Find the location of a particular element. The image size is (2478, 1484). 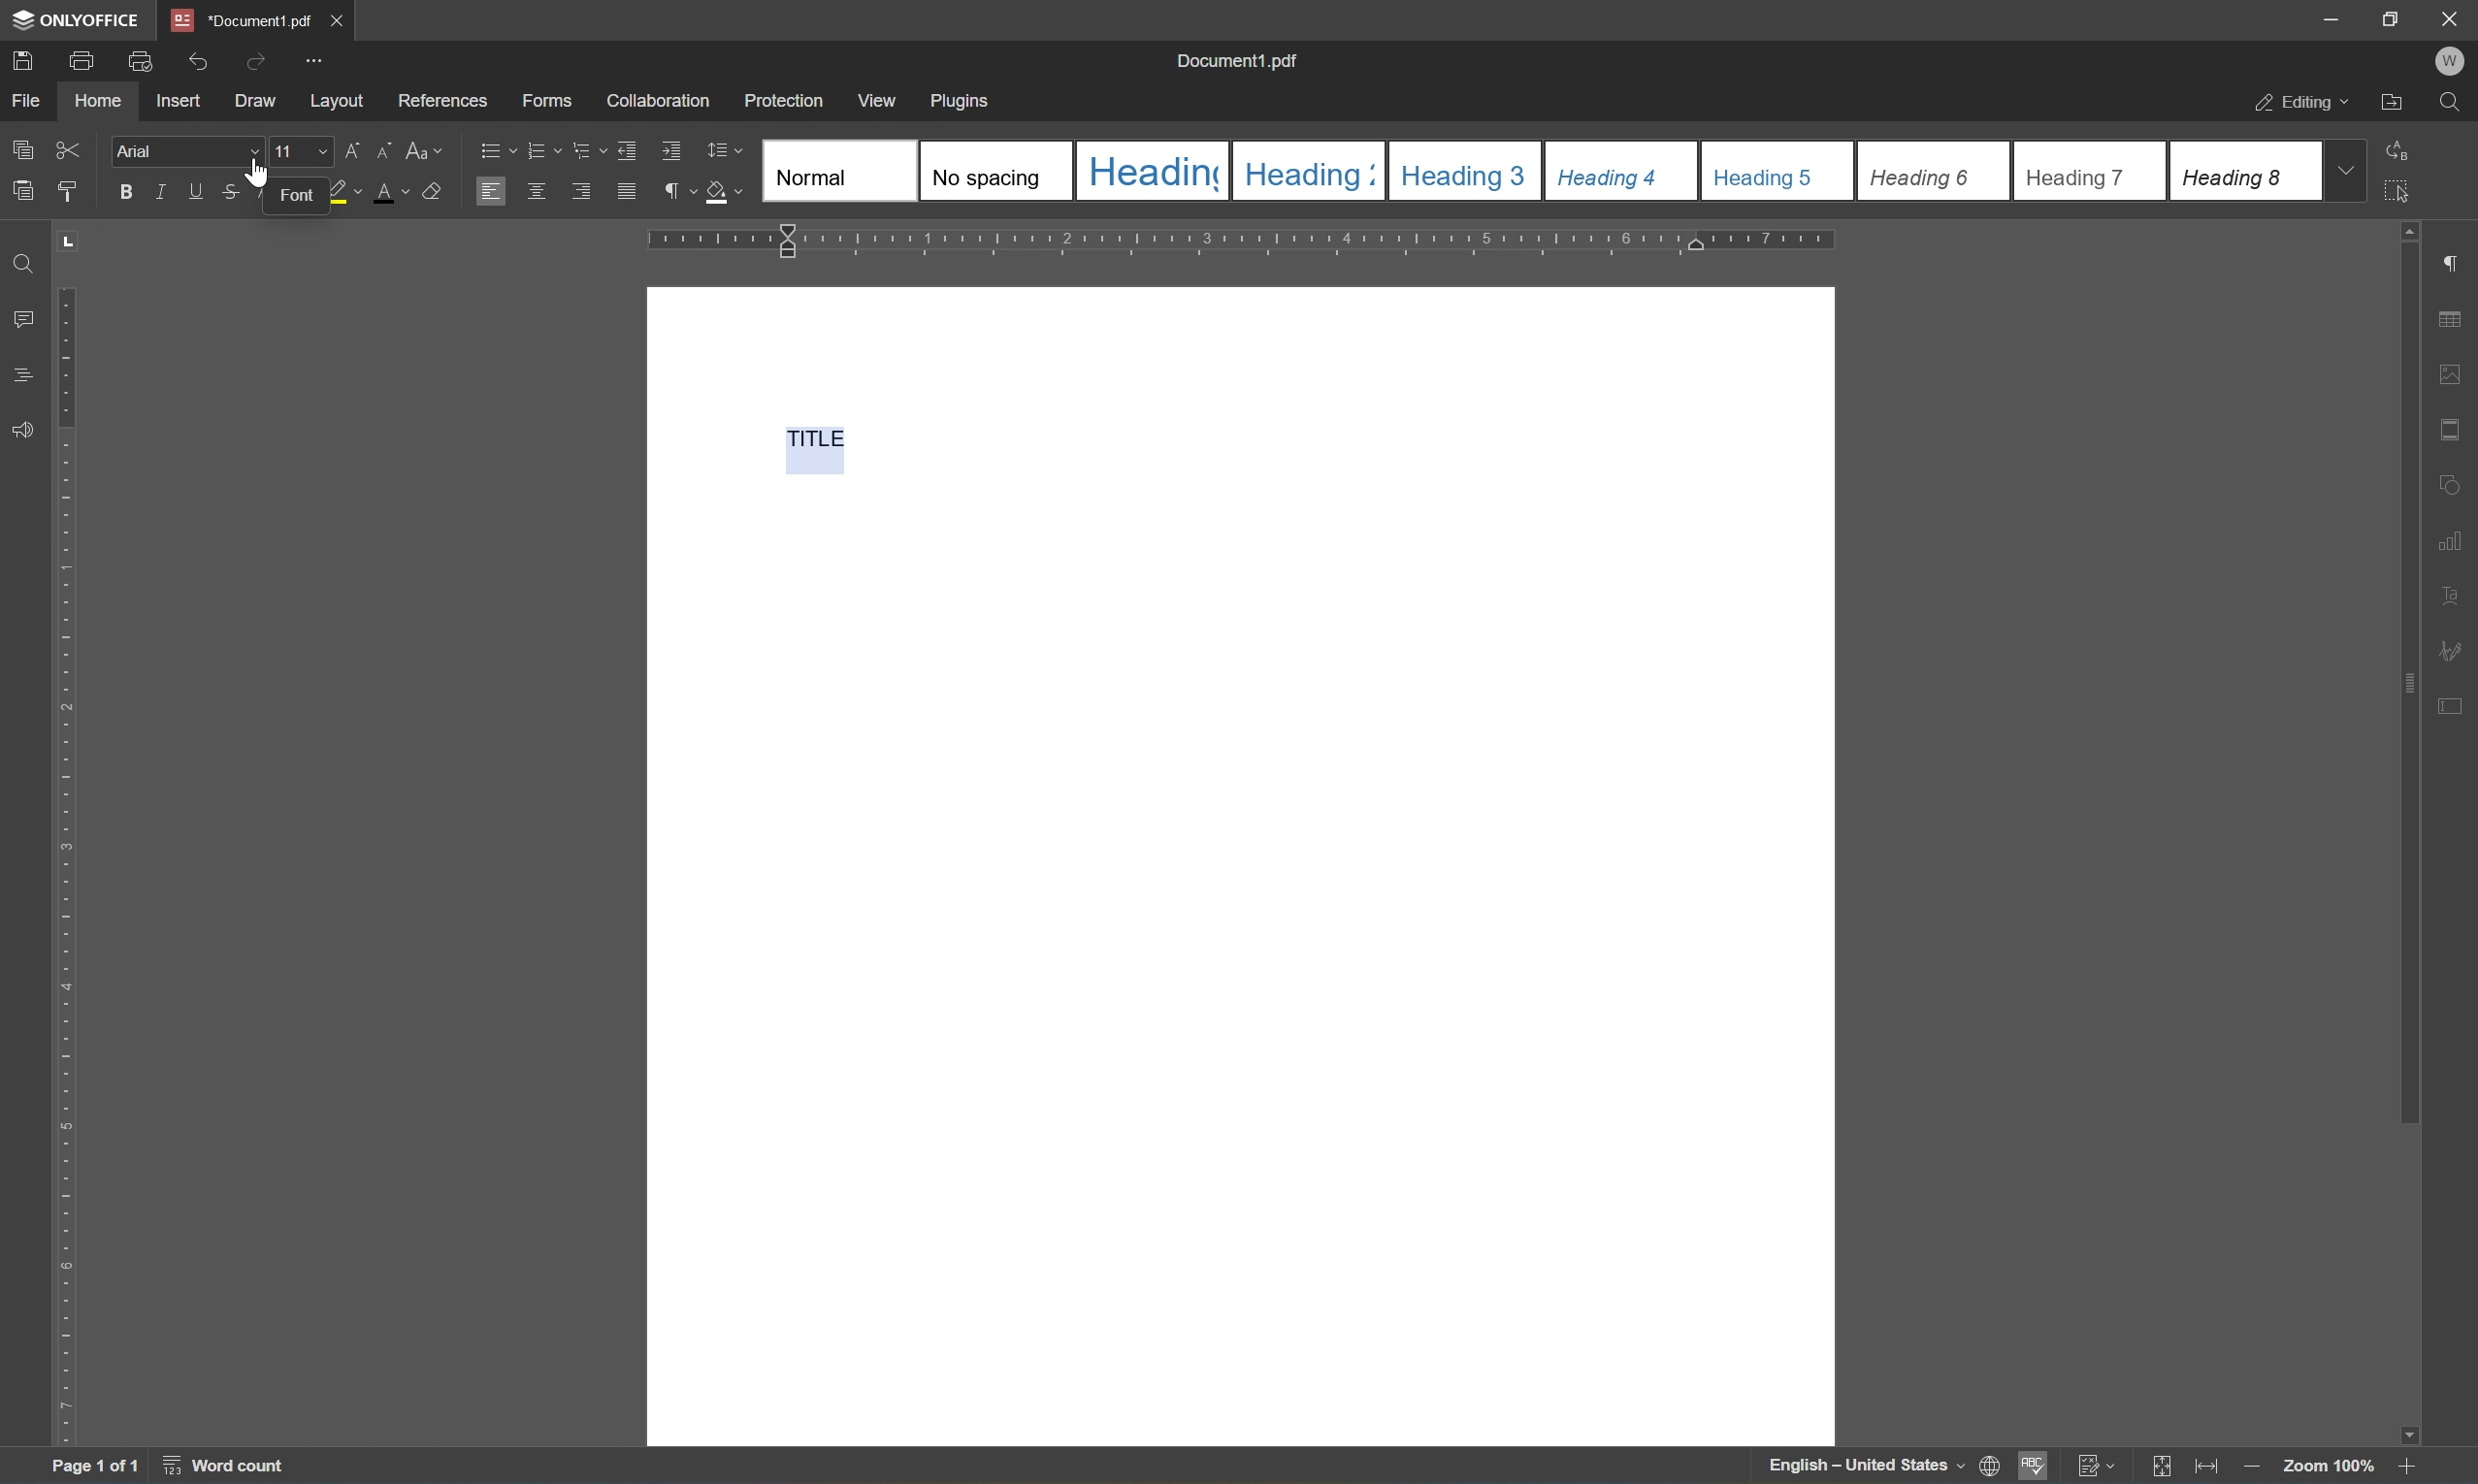

signature settings is located at coordinates (2452, 650).